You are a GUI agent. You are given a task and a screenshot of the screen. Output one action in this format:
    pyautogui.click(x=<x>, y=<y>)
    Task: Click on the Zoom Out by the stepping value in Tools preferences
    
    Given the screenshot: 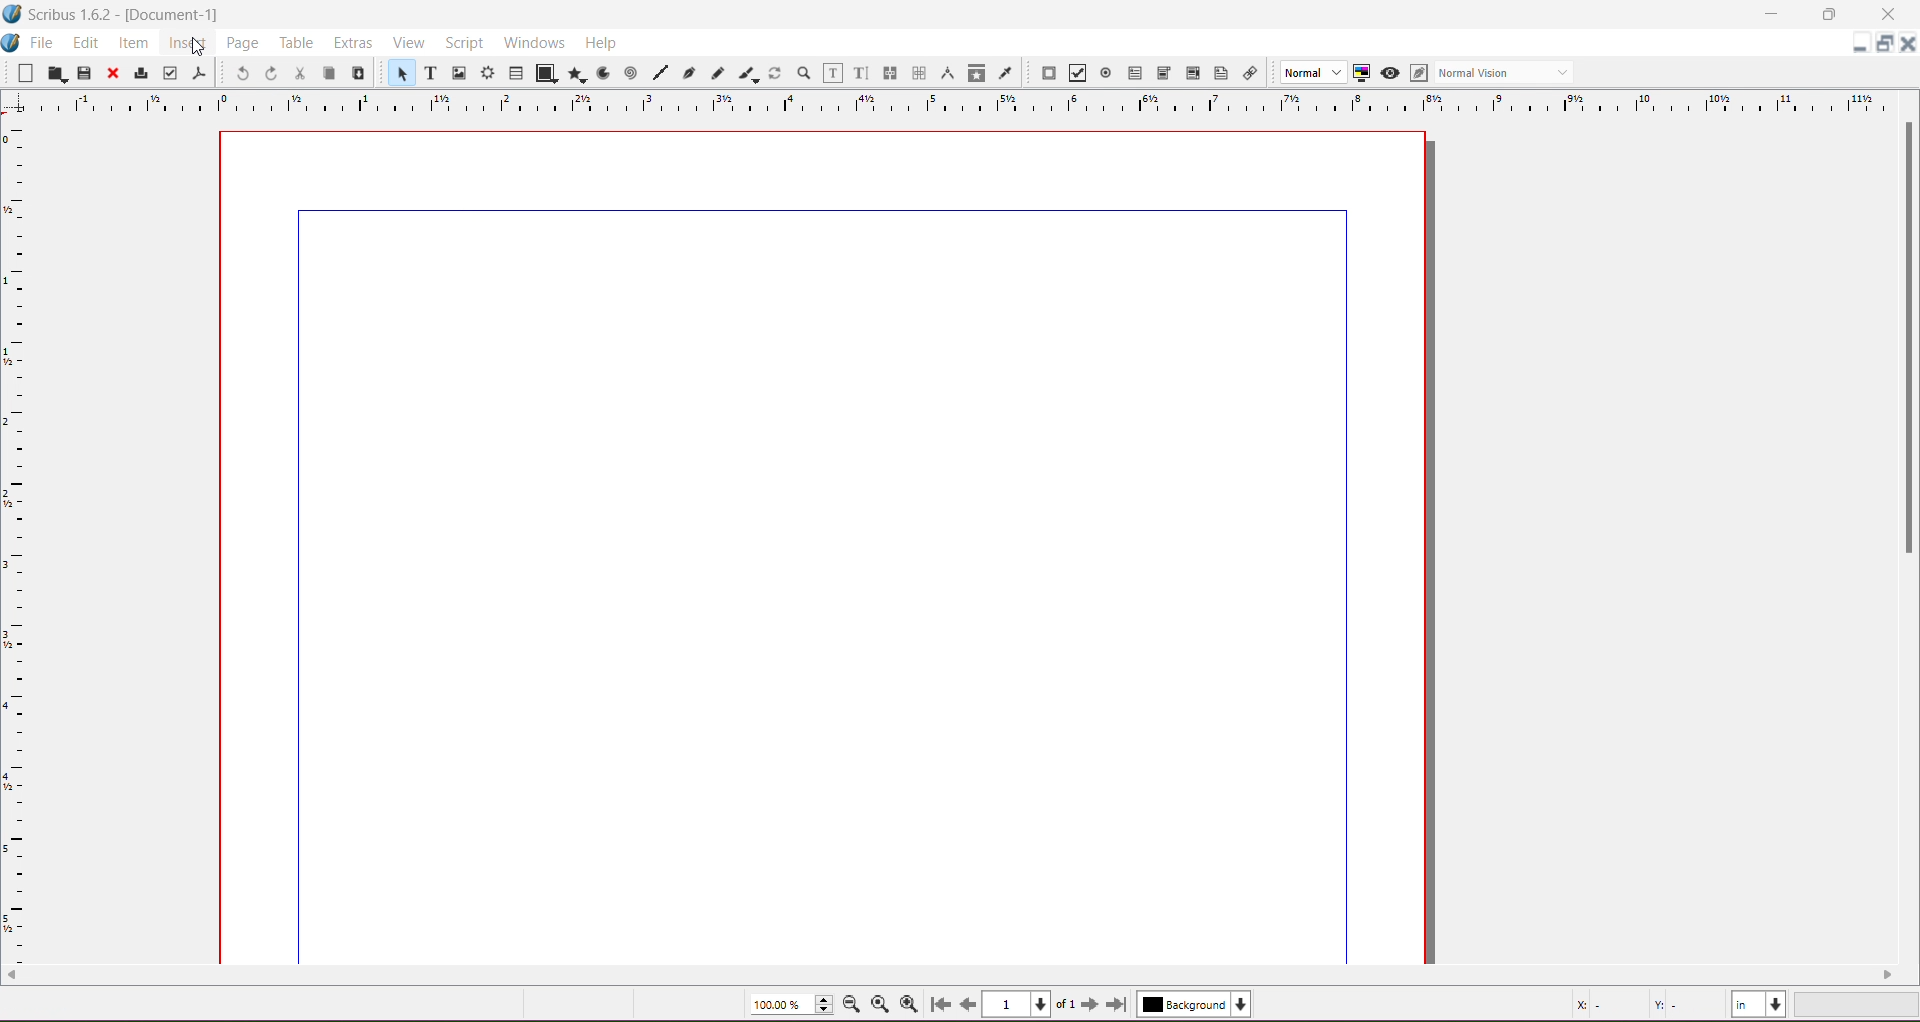 What is the action you would take?
    pyautogui.click(x=853, y=1004)
    